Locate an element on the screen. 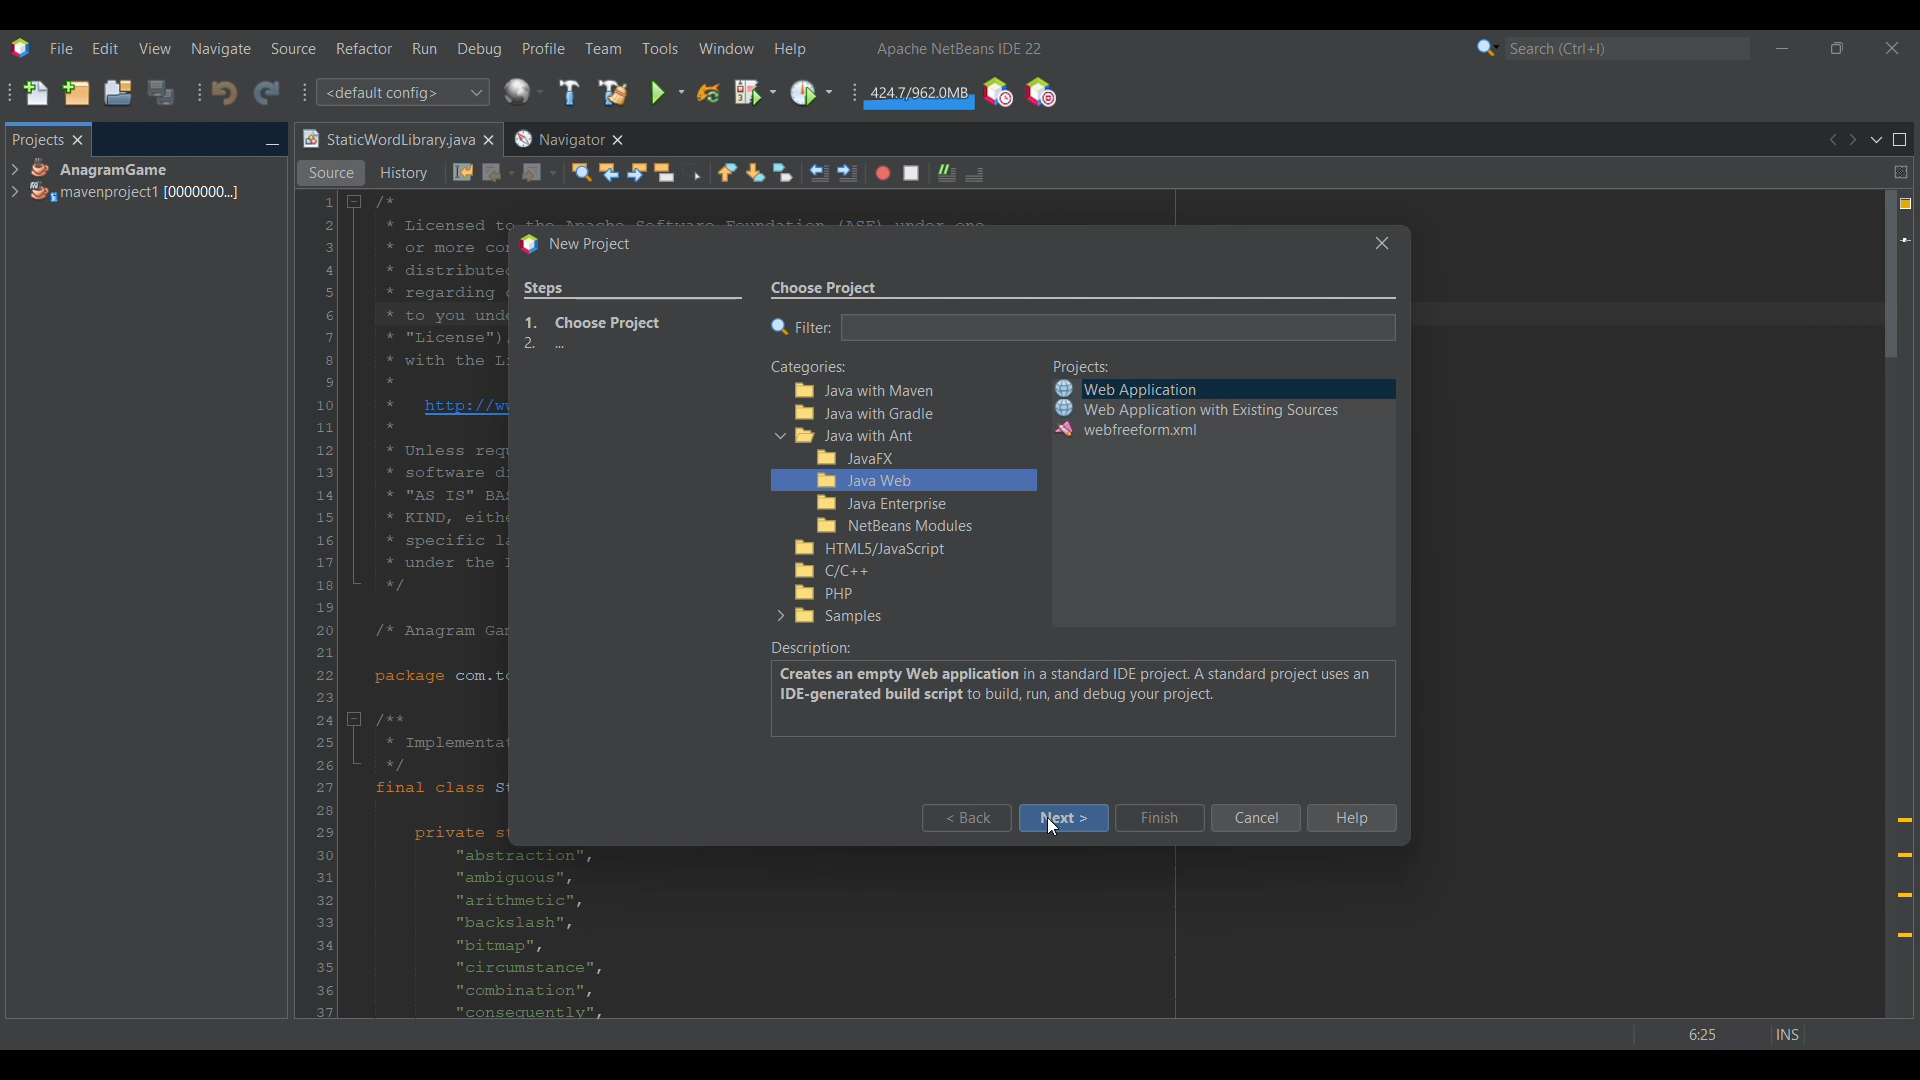 This screenshot has width=1920, height=1080. Other tab is located at coordinates (567, 139).